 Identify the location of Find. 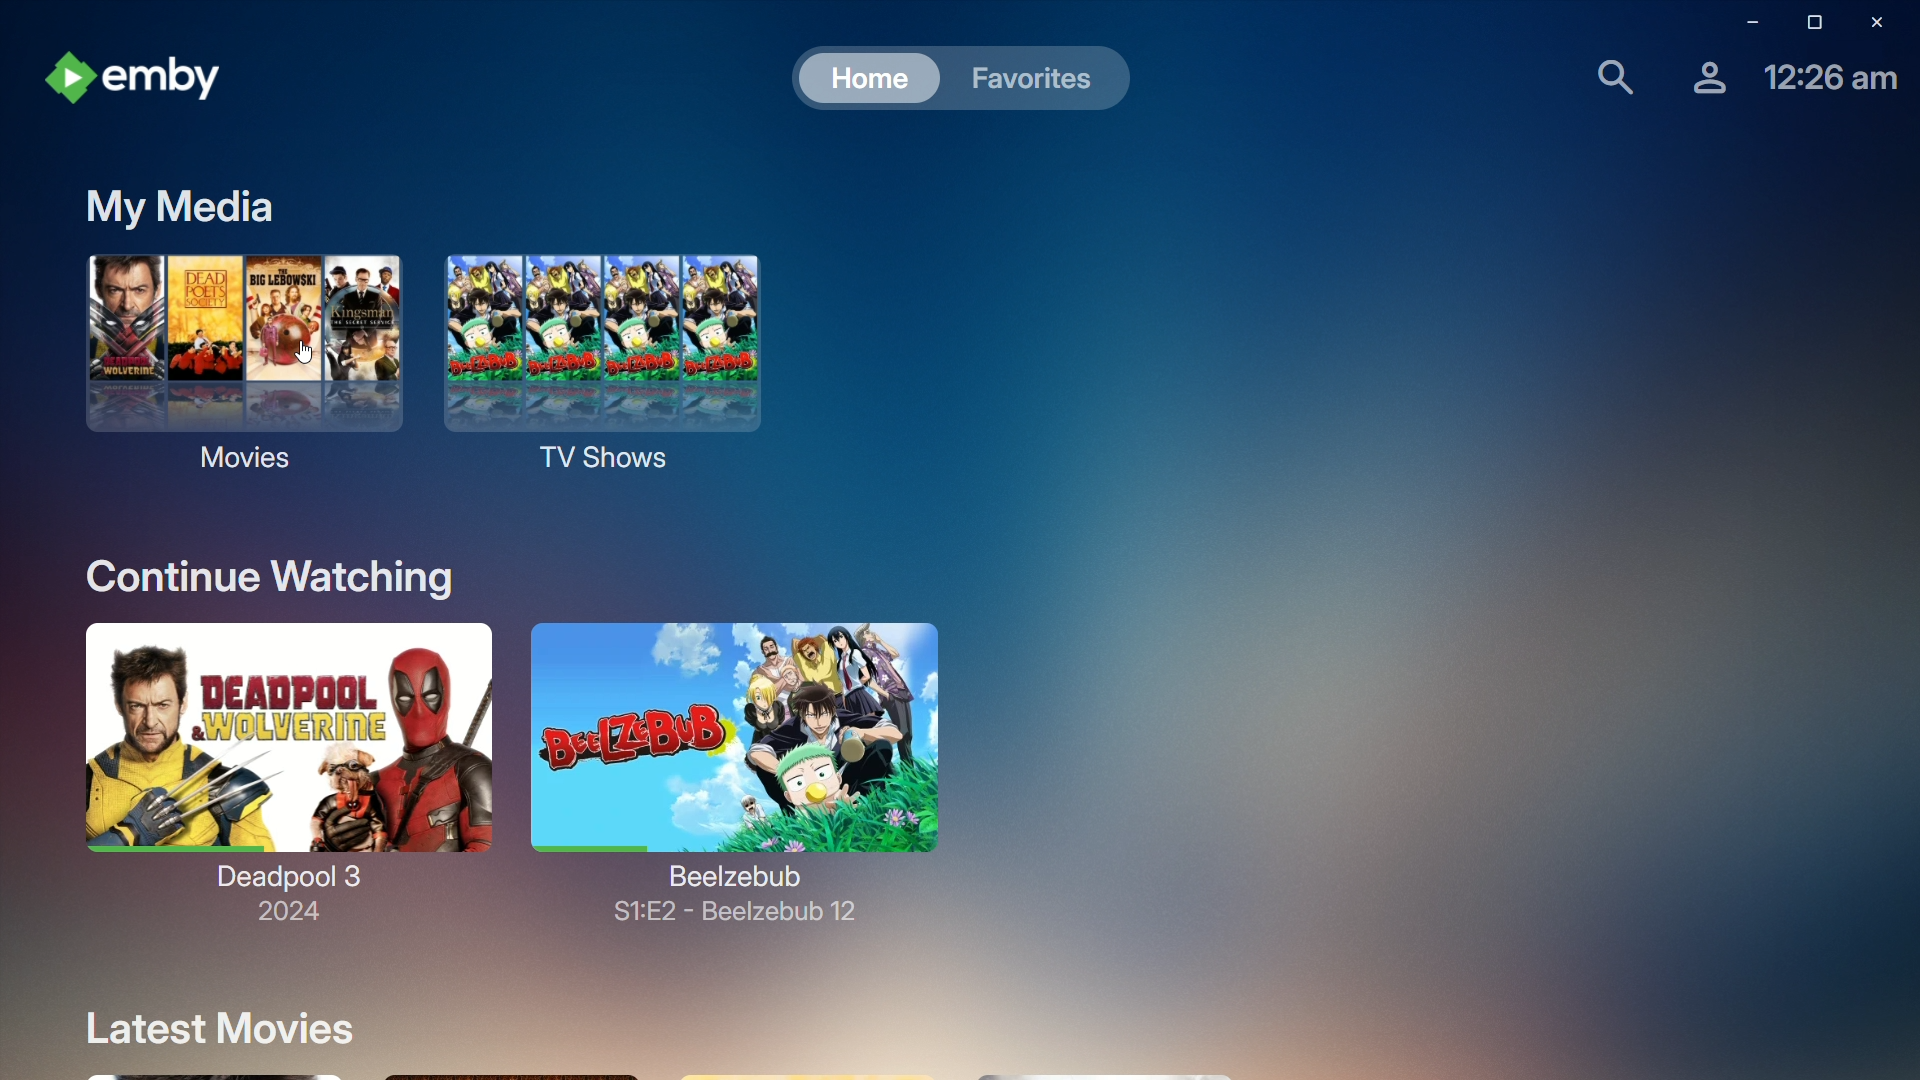
(1604, 80).